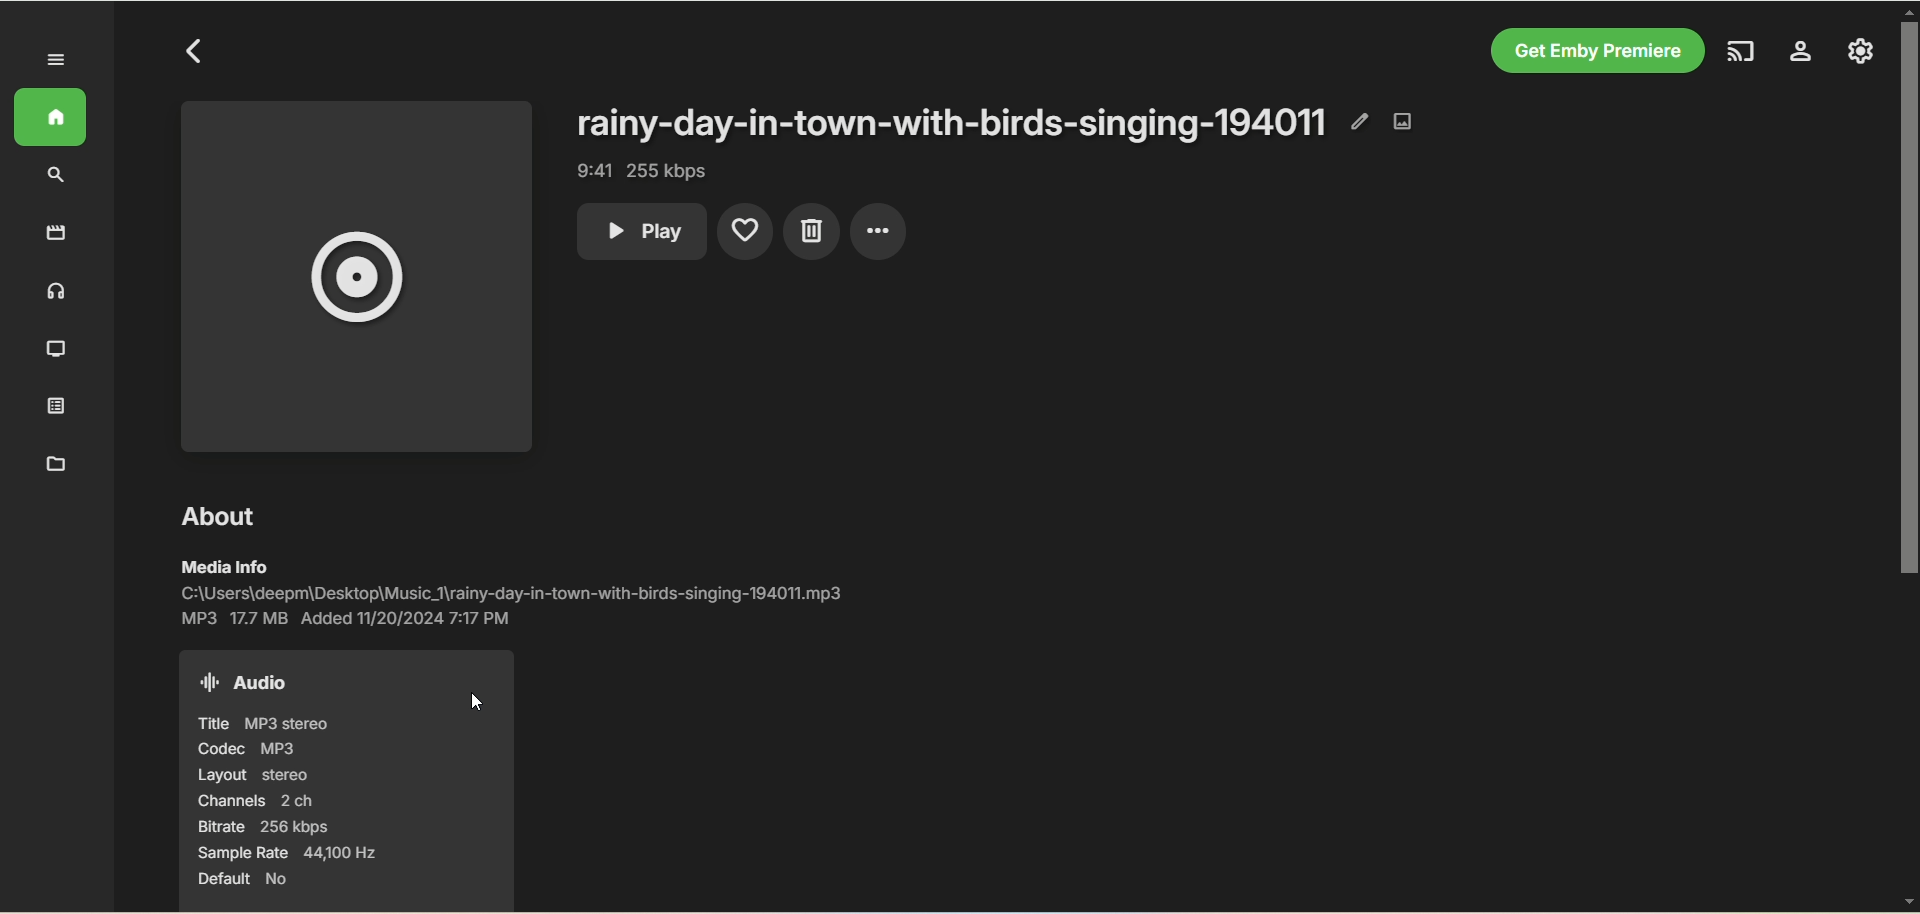 Image resolution: width=1920 pixels, height=914 pixels. Describe the element at coordinates (266, 826) in the screenshot. I see `bitrate 256 kbps` at that location.